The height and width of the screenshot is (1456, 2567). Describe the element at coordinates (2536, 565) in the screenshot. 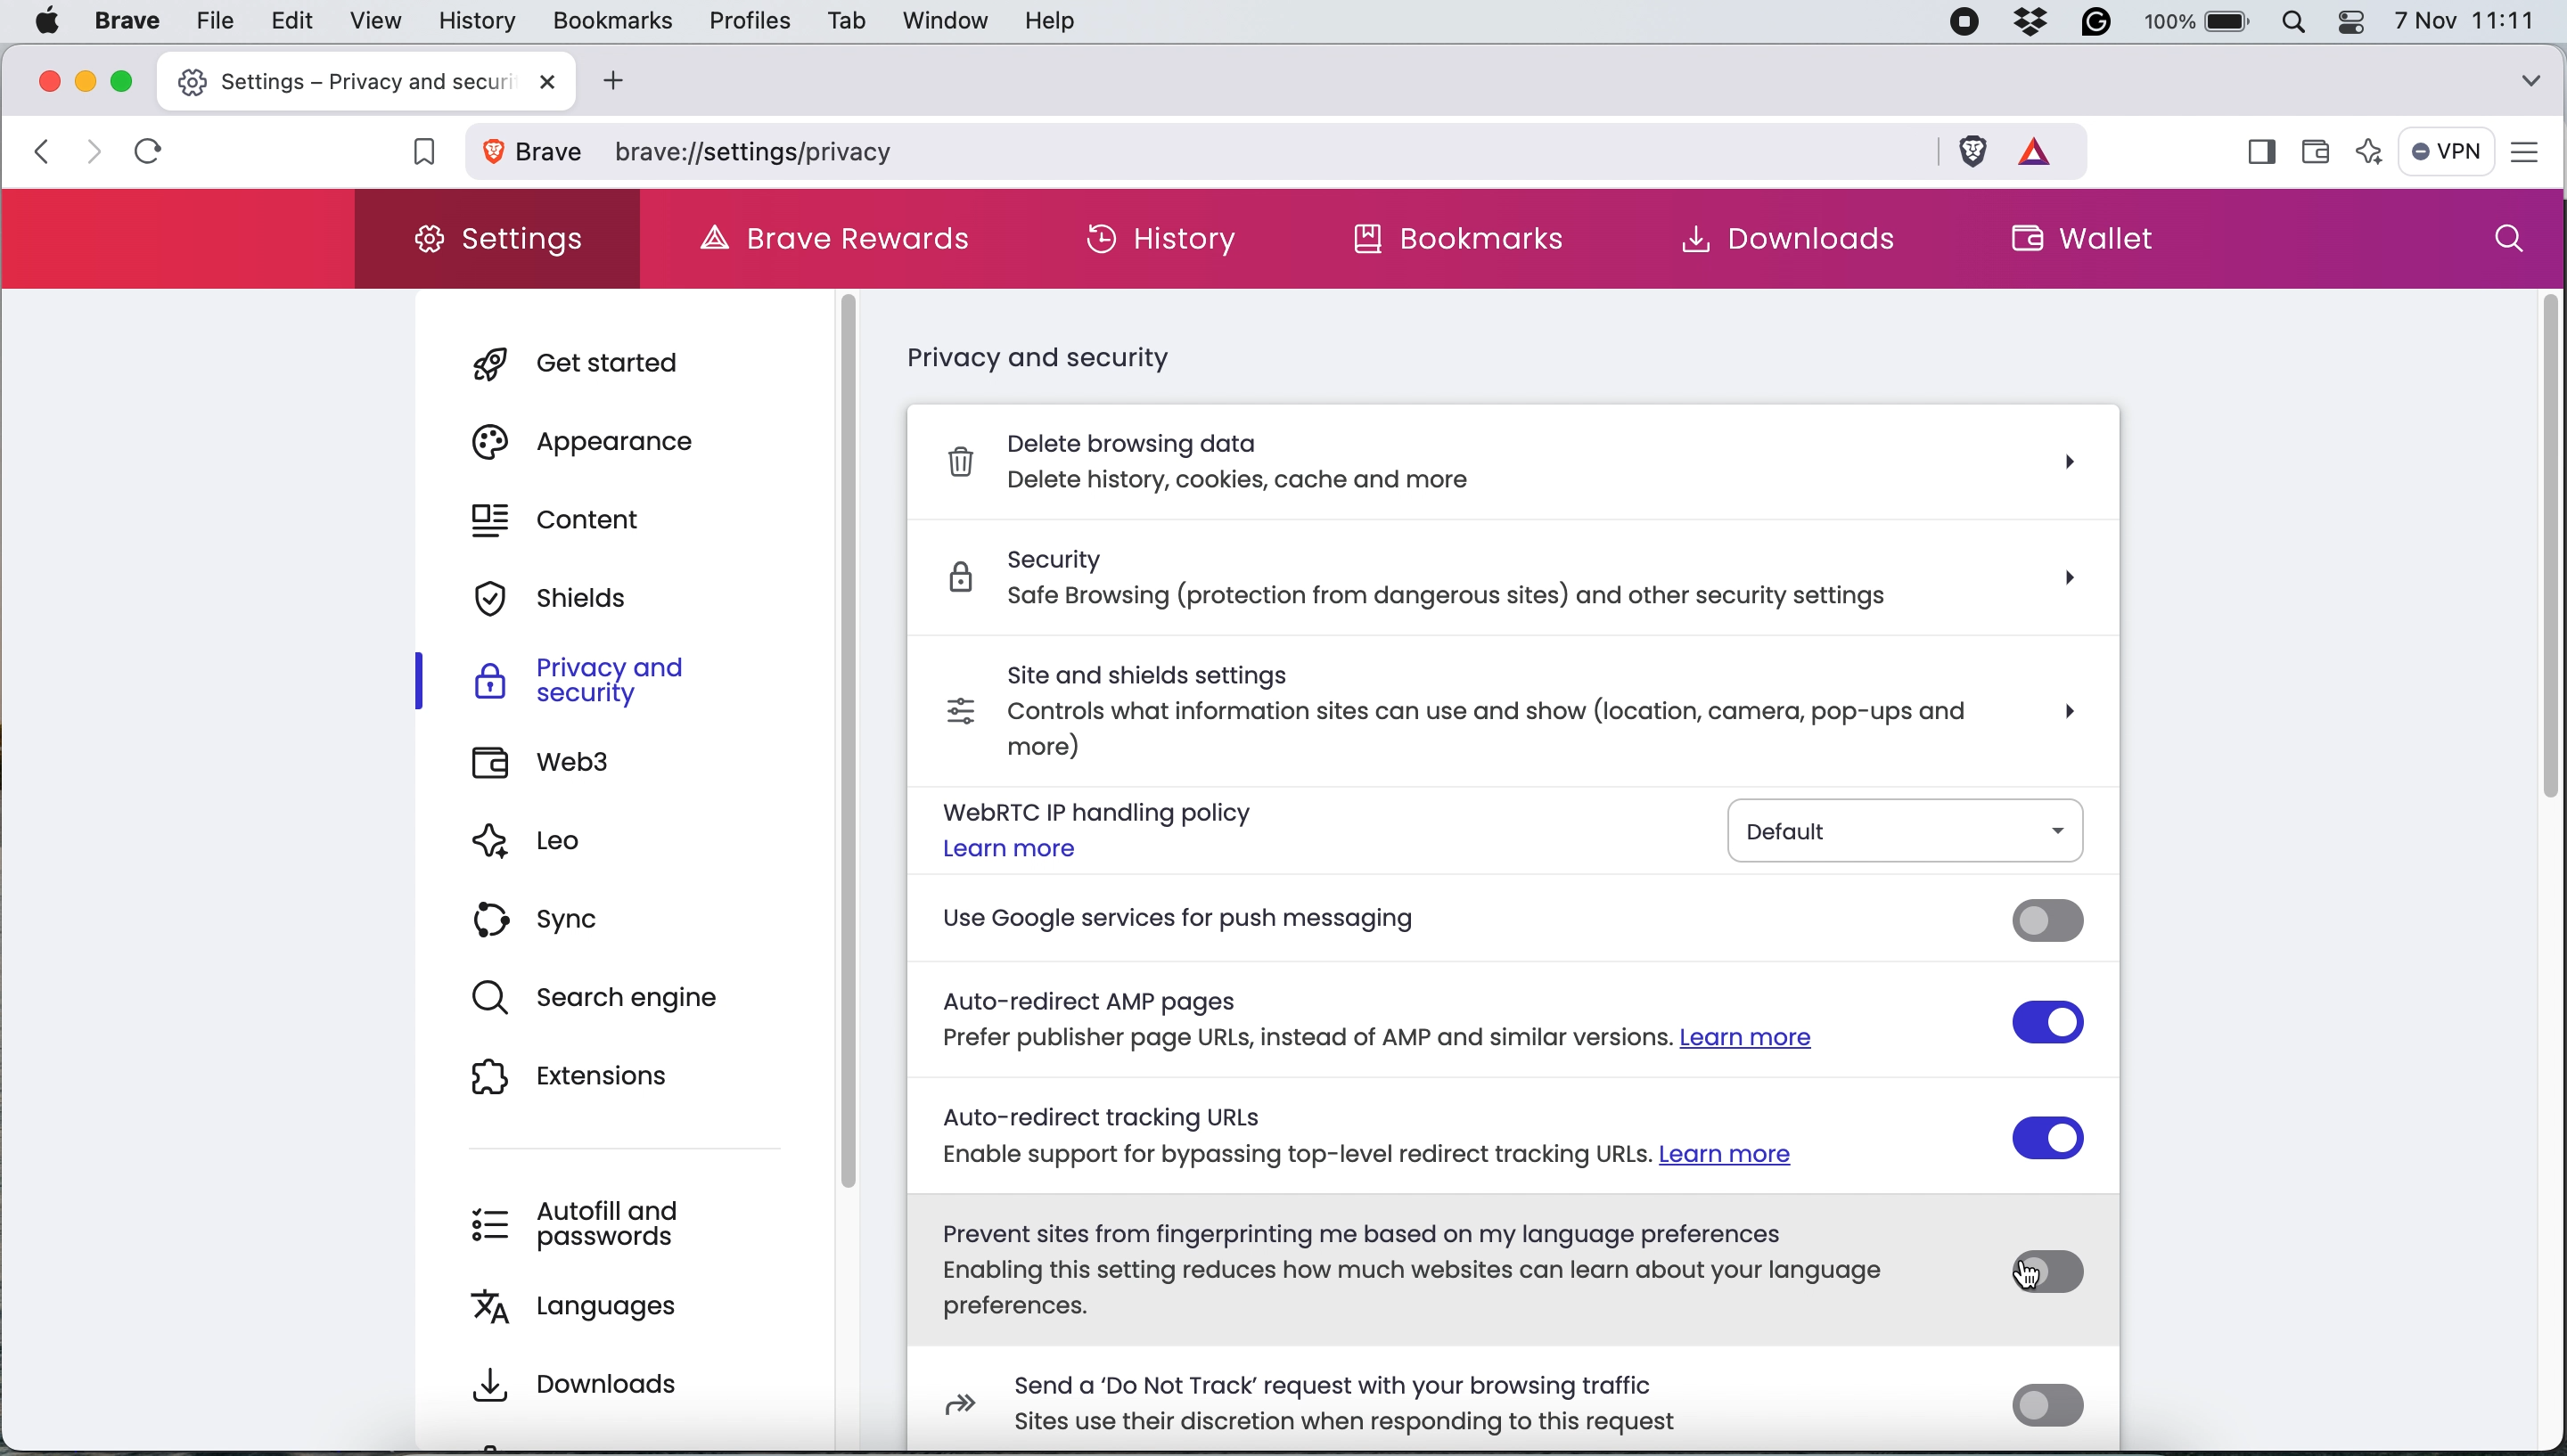

I see `scrollbar` at that location.